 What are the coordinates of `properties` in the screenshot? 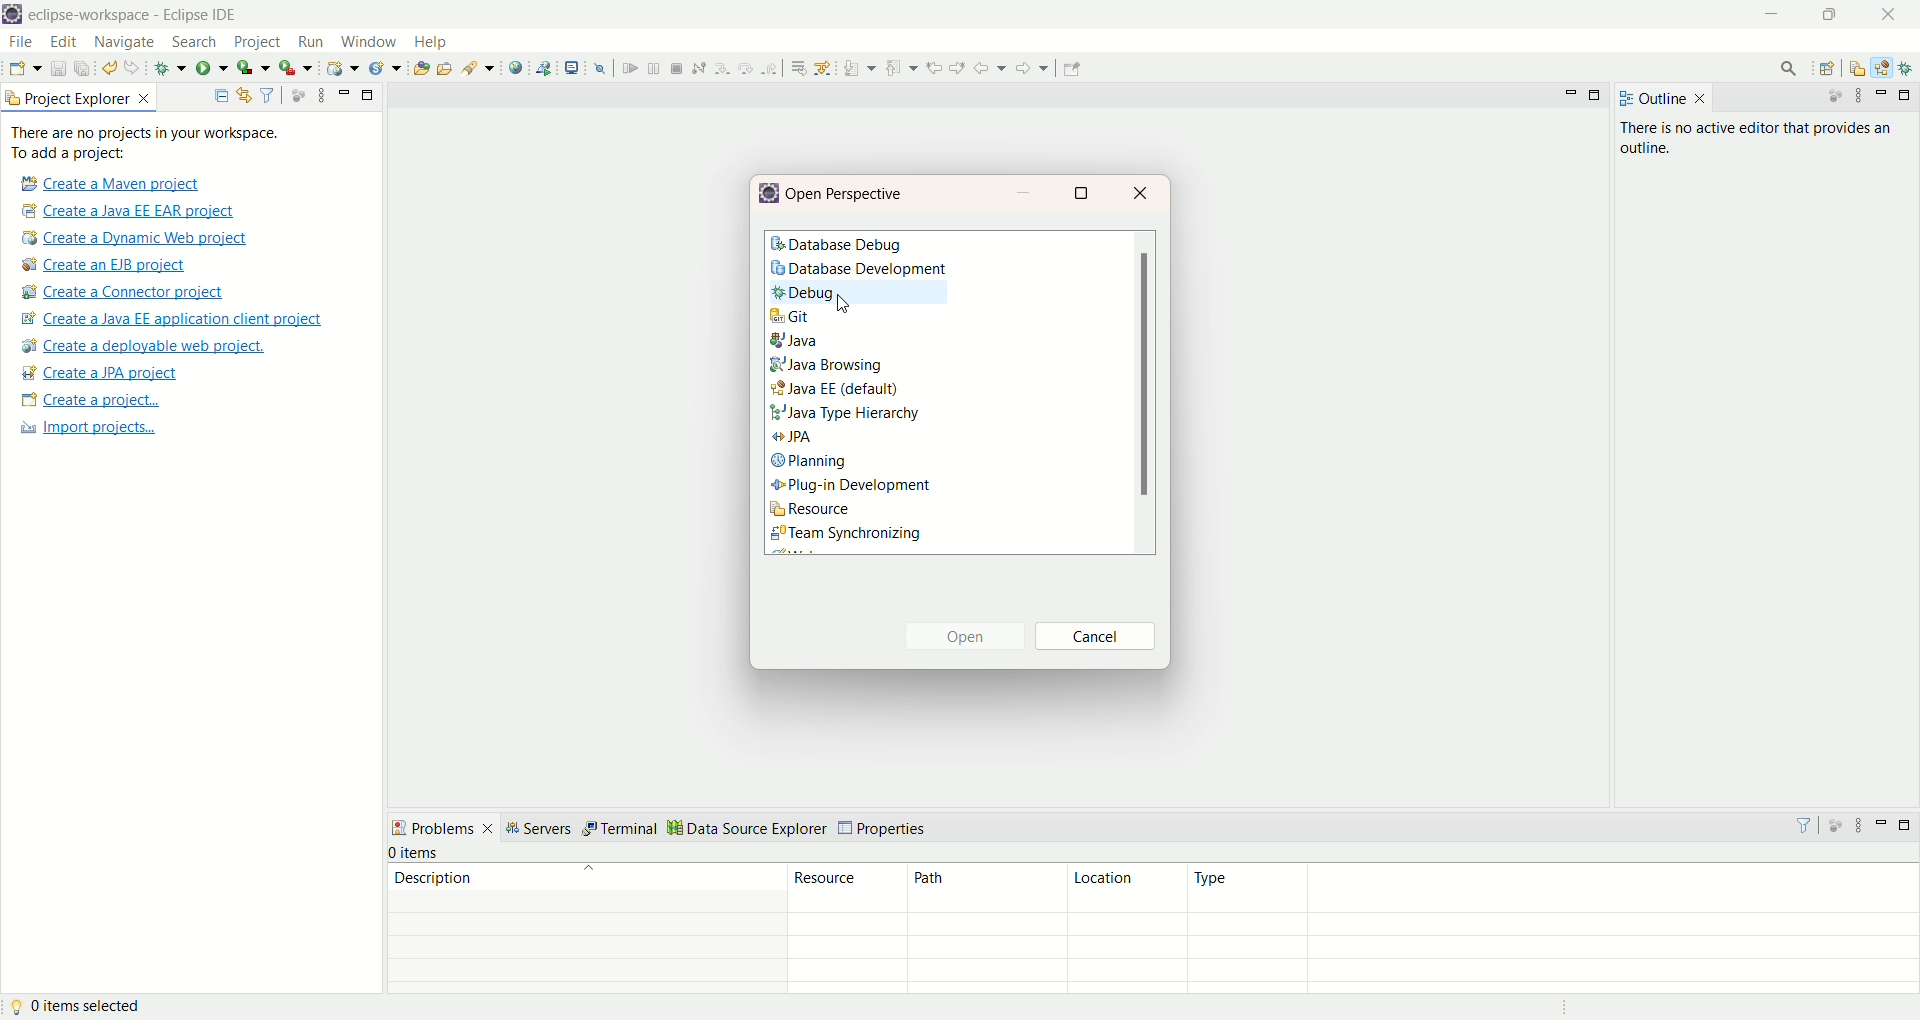 It's located at (884, 827).